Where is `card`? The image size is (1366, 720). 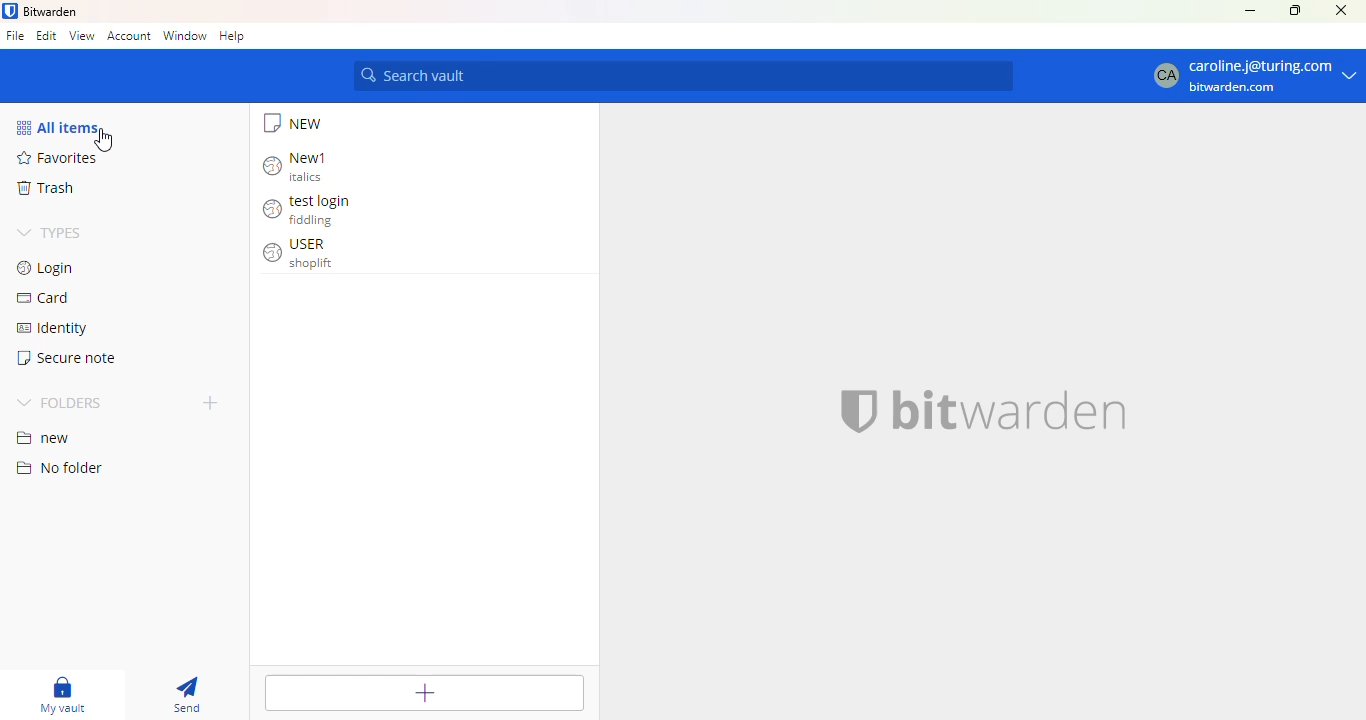
card is located at coordinates (45, 298).